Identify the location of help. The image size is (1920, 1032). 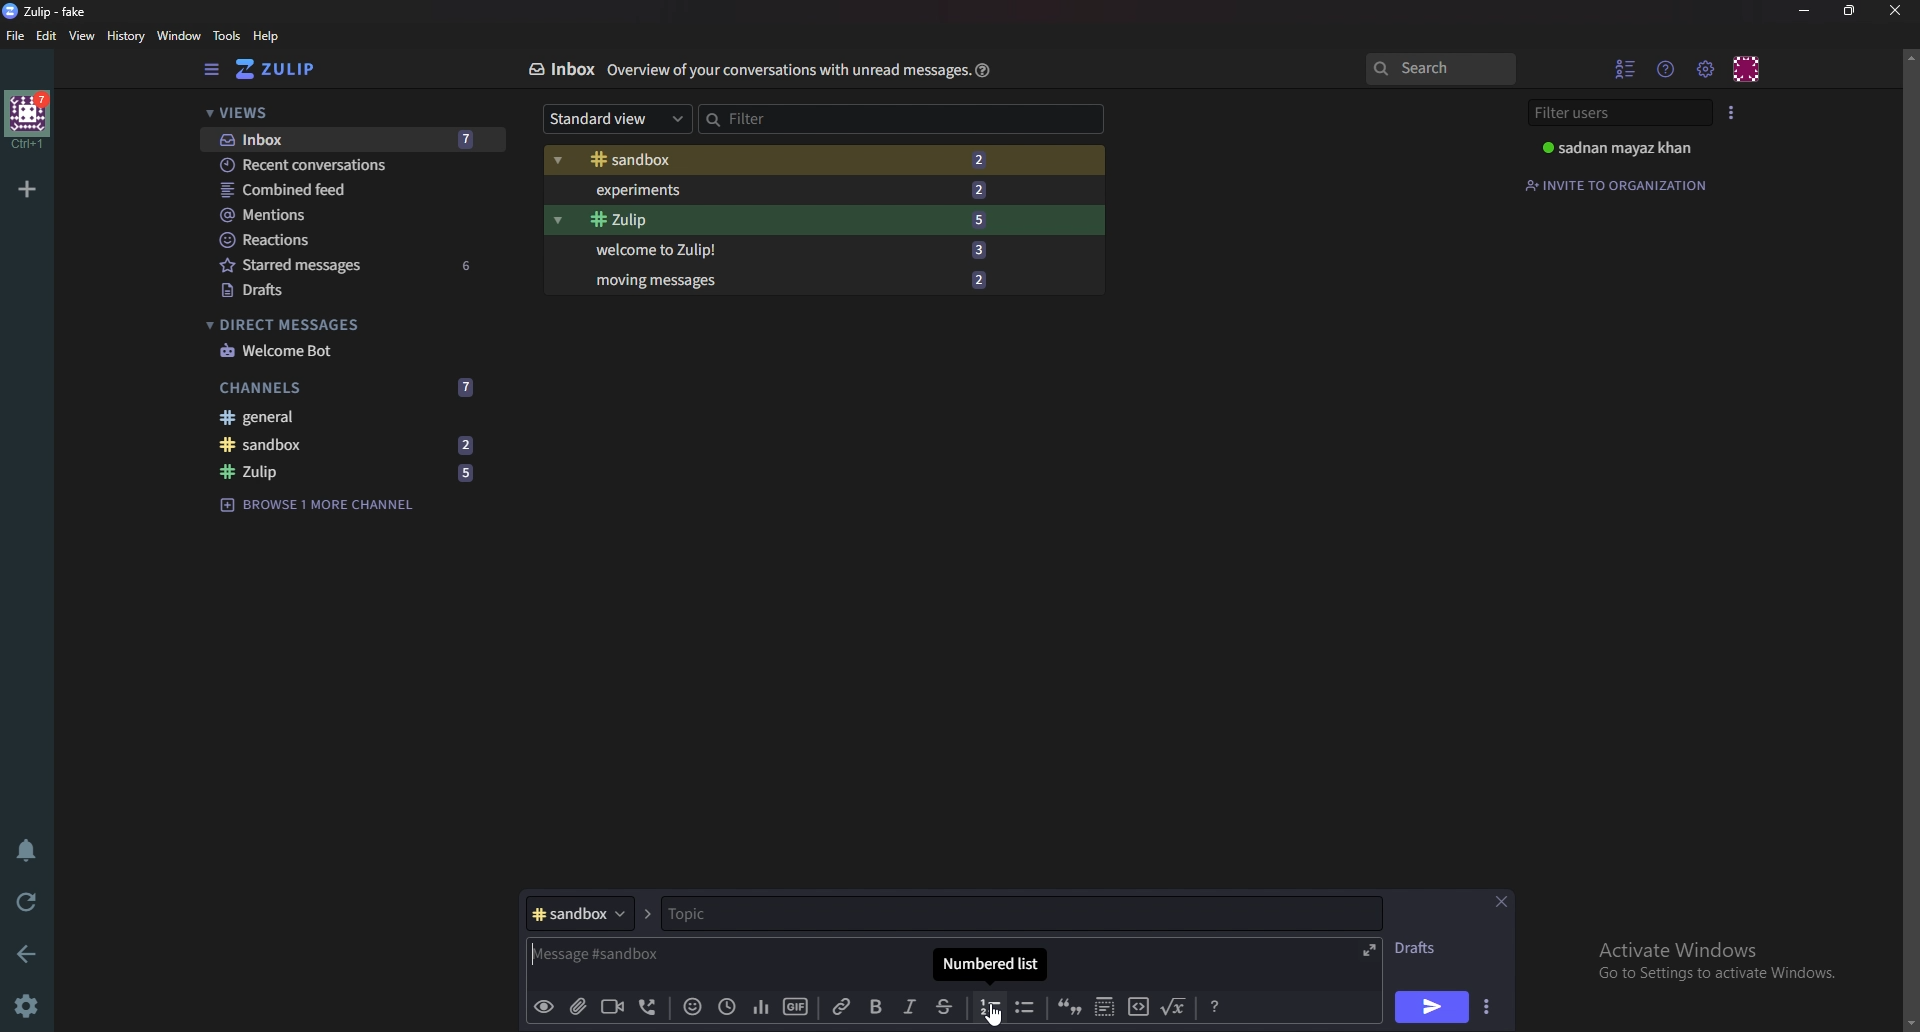
(266, 37).